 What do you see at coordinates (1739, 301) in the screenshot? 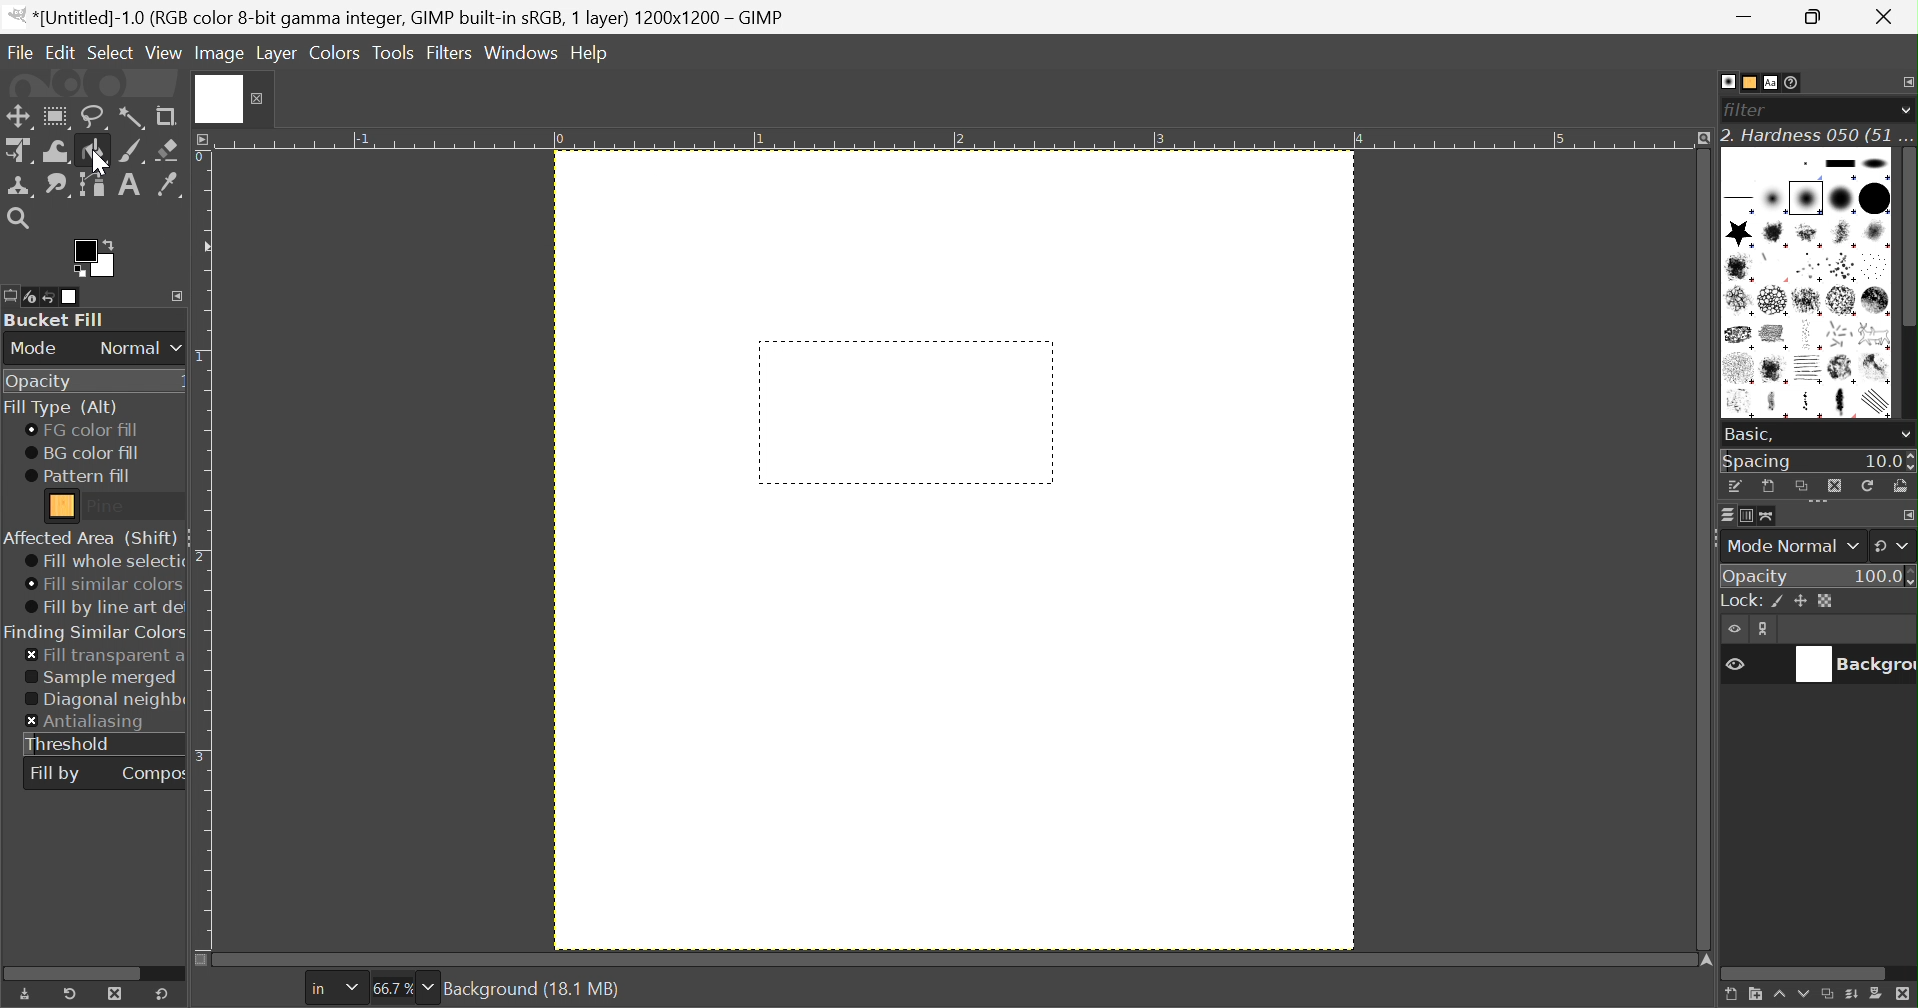
I see `Cell 01` at bounding box center [1739, 301].